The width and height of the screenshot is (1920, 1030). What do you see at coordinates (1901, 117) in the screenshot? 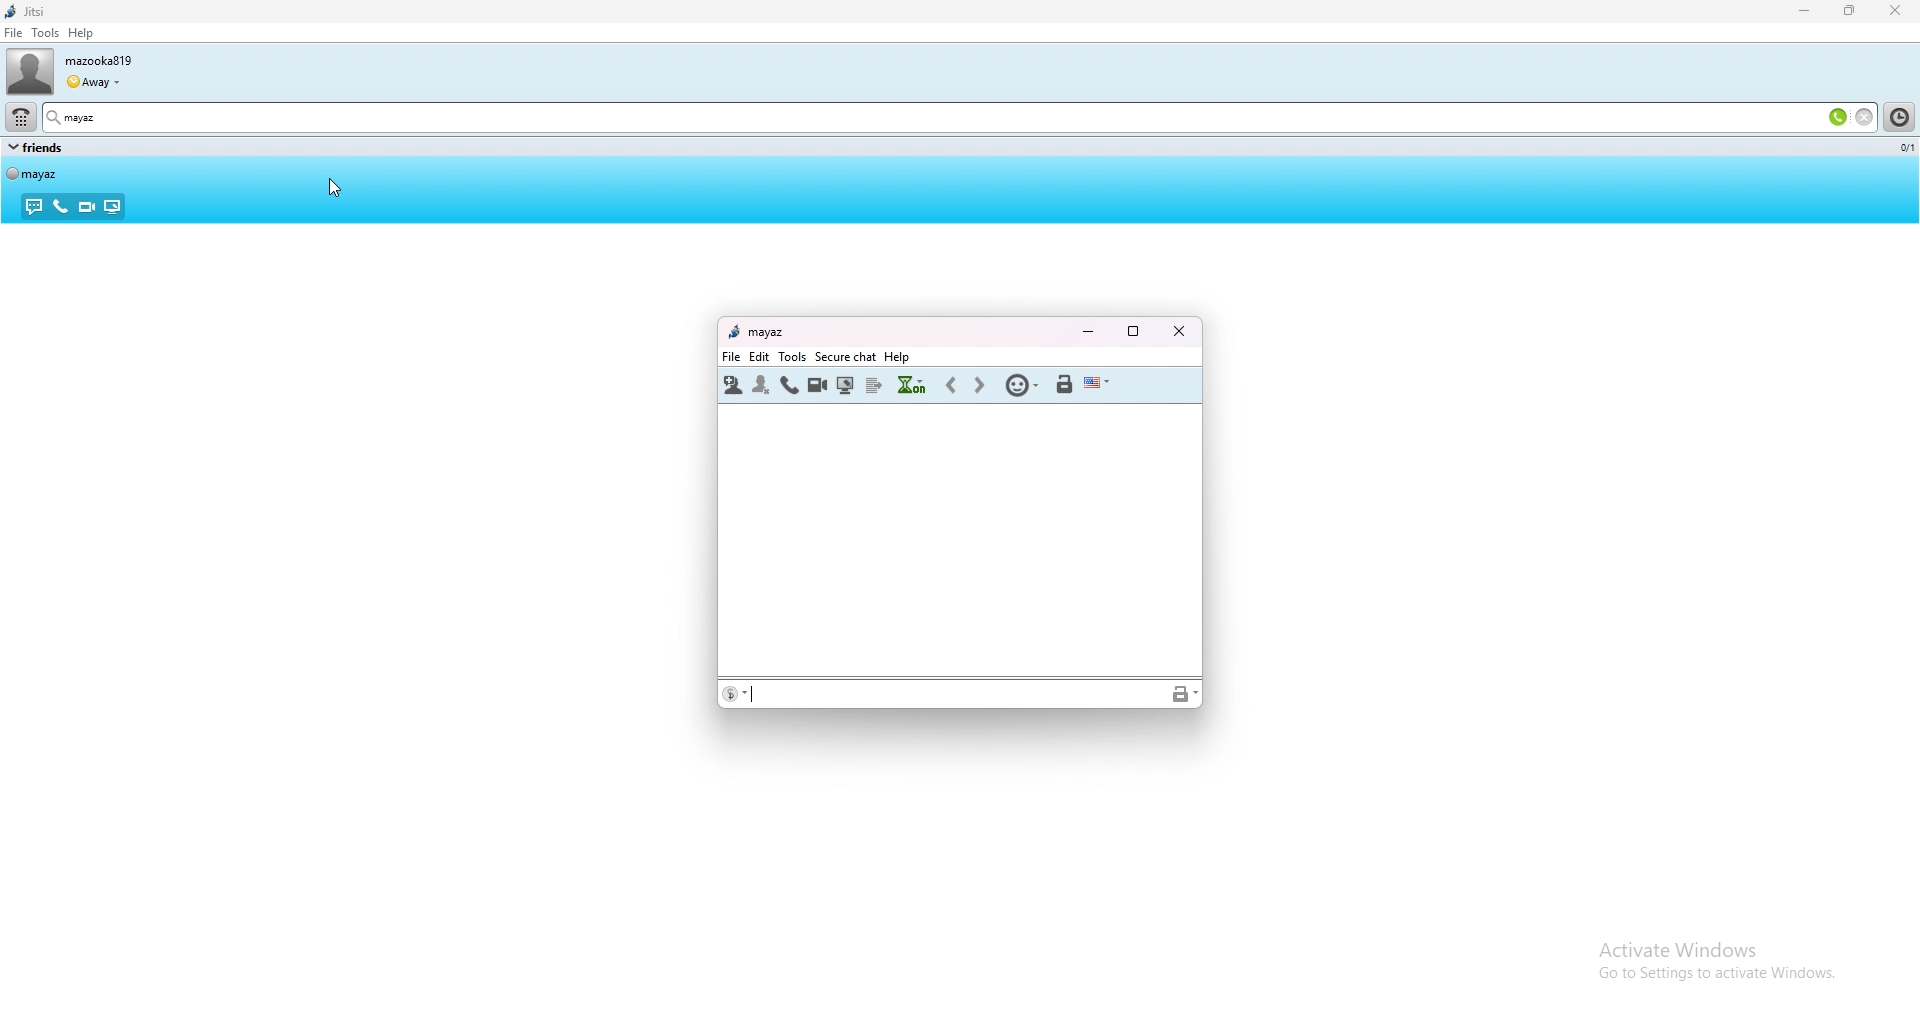
I see `history` at bounding box center [1901, 117].